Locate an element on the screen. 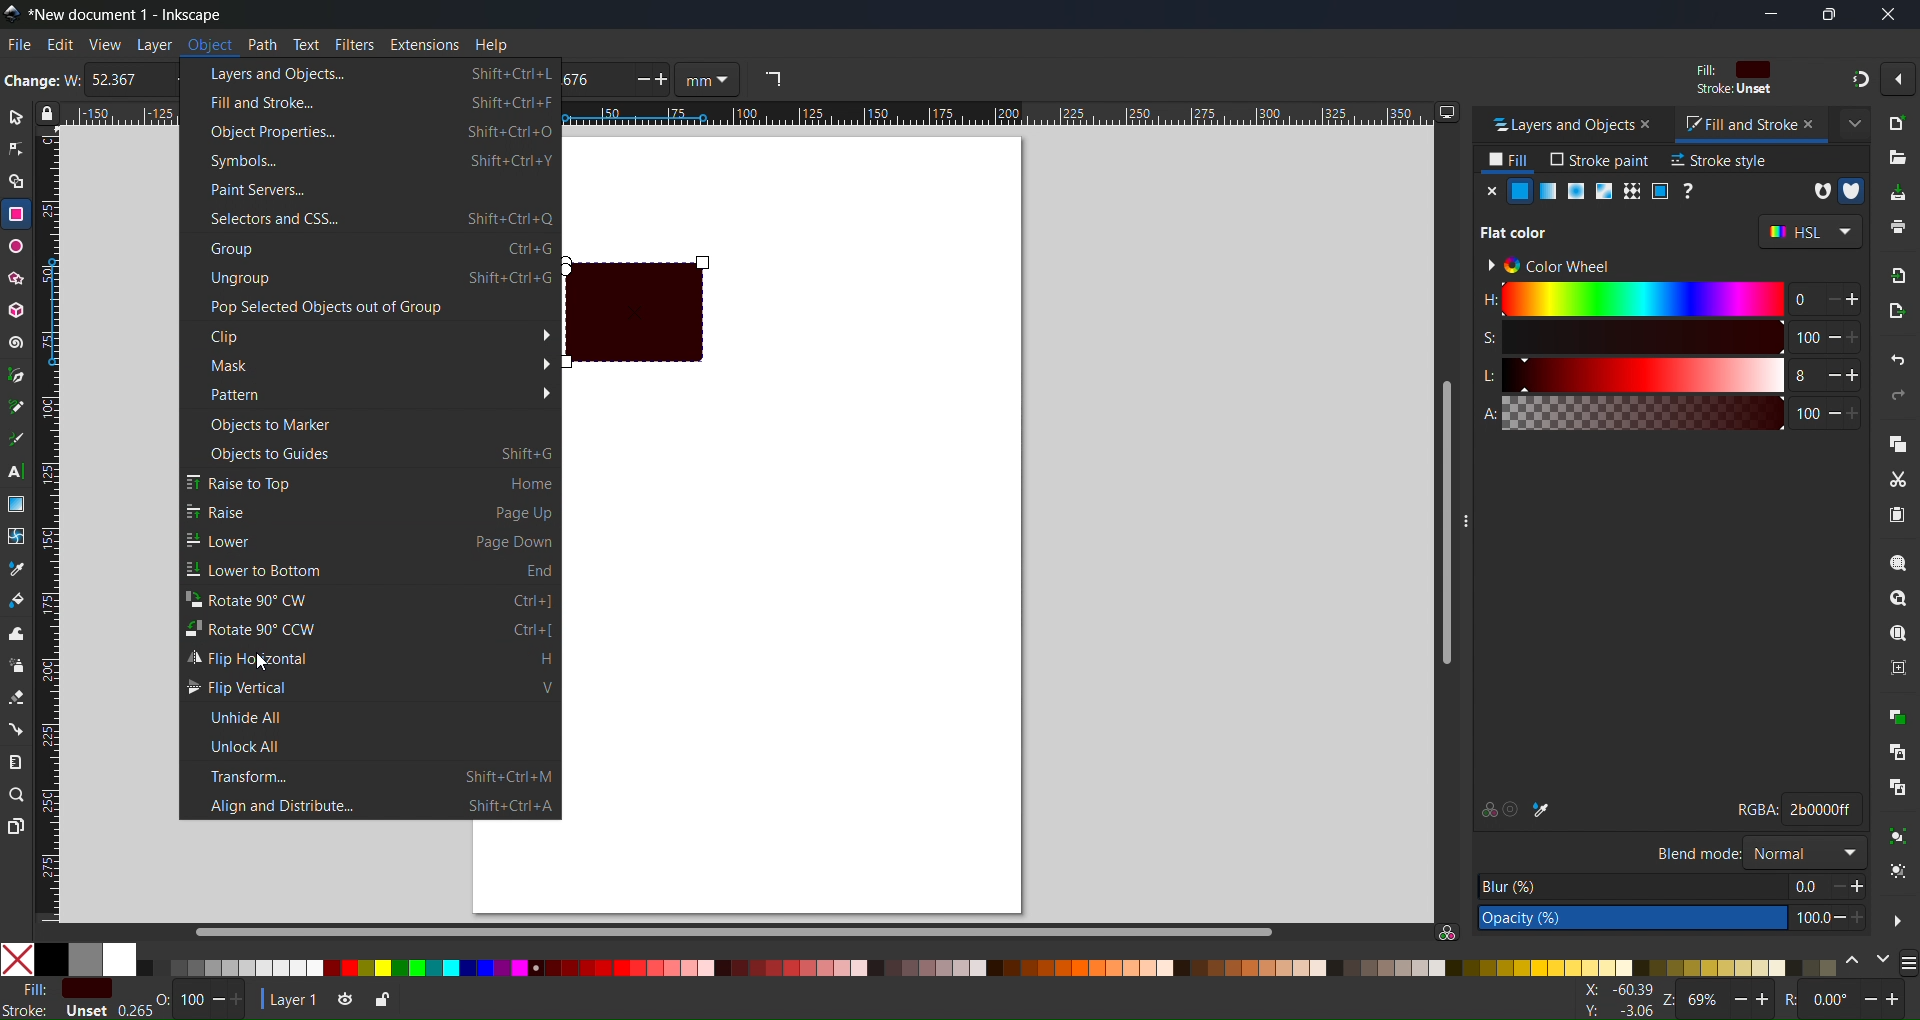 Image resolution: width=1920 pixels, height=1020 pixels. decrease saturation is located at coordinates (1832, 336).